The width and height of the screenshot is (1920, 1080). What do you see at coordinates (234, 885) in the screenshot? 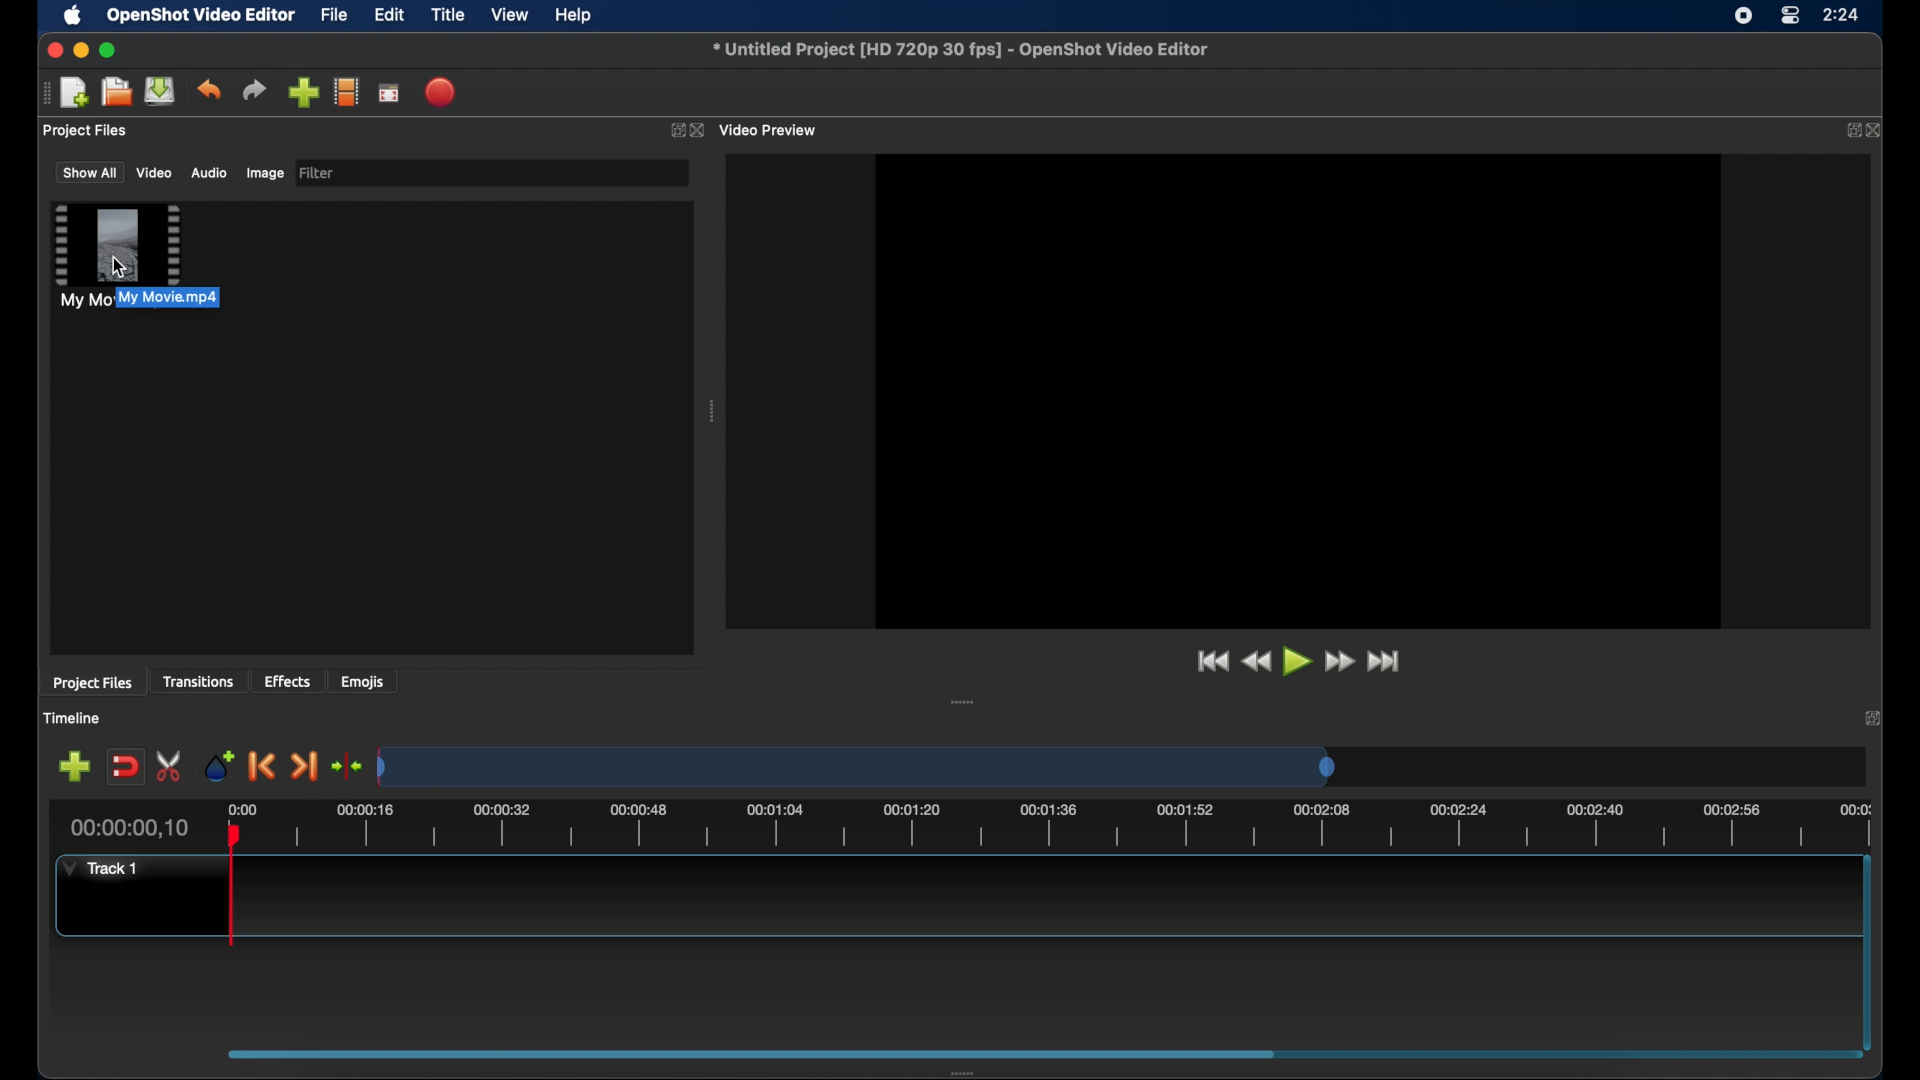
I see `playhead` at bounding box center [234, 885].